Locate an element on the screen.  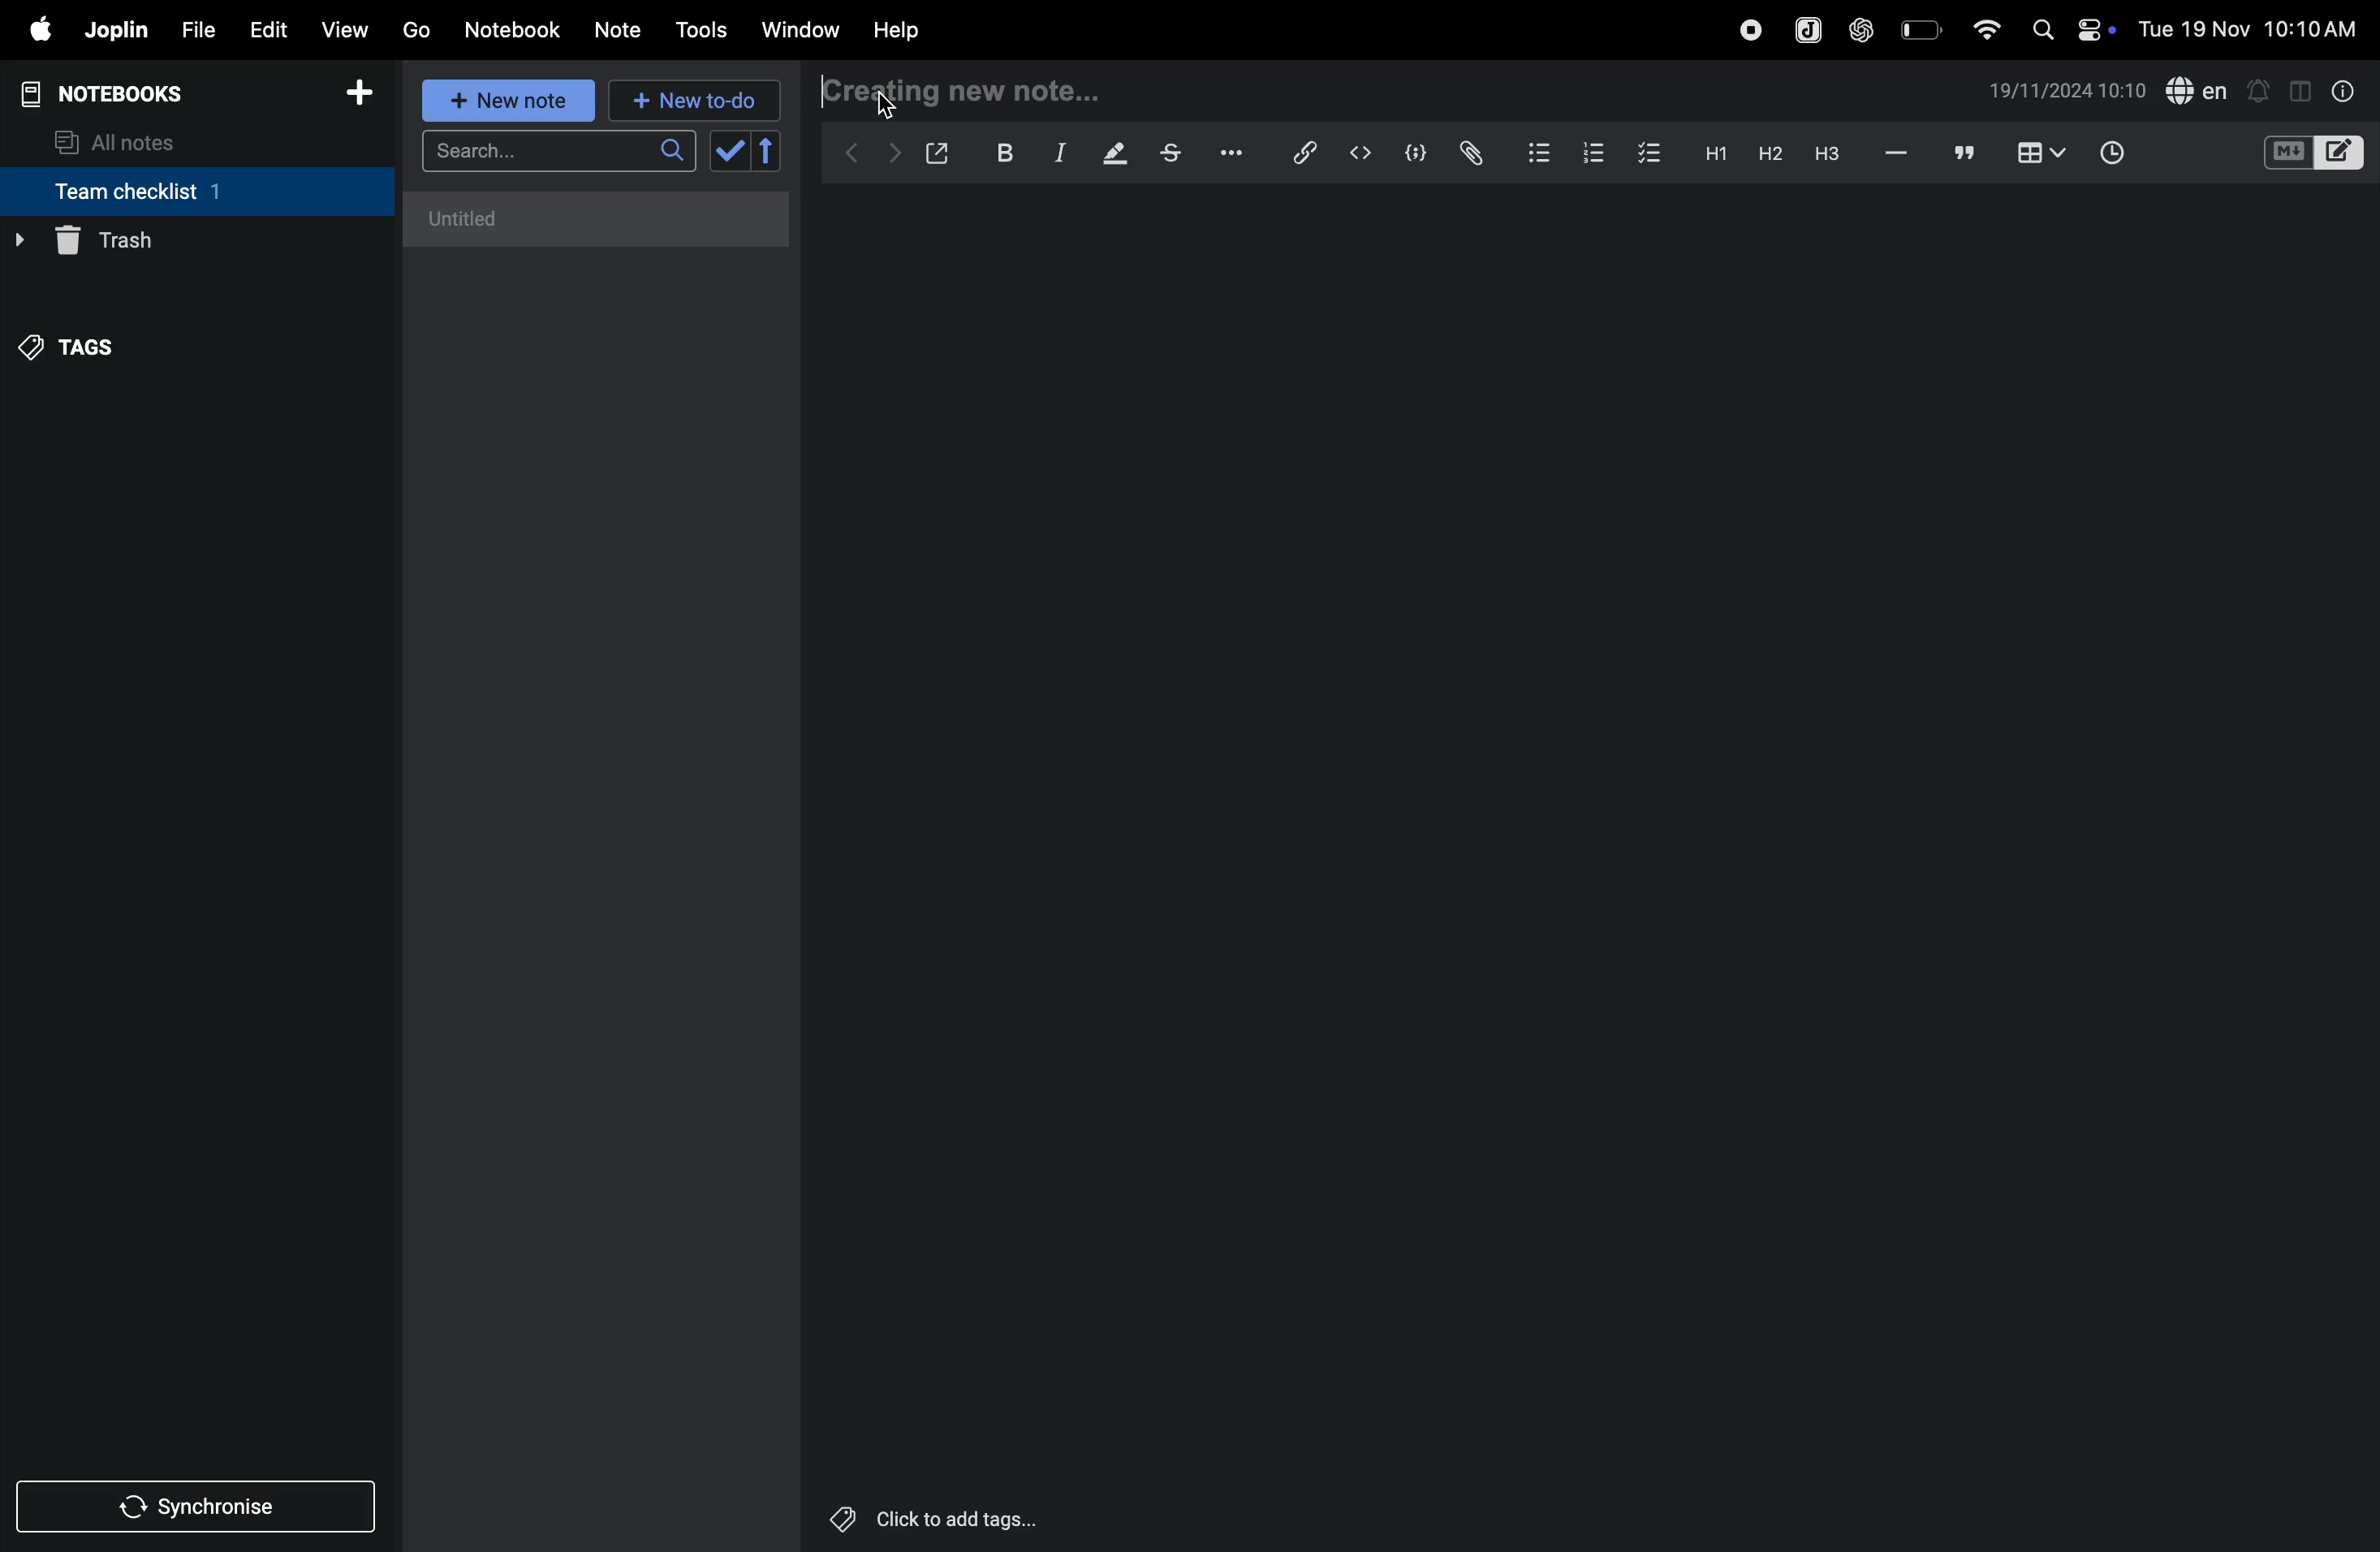
cursor is located at coordinates (891, 103).